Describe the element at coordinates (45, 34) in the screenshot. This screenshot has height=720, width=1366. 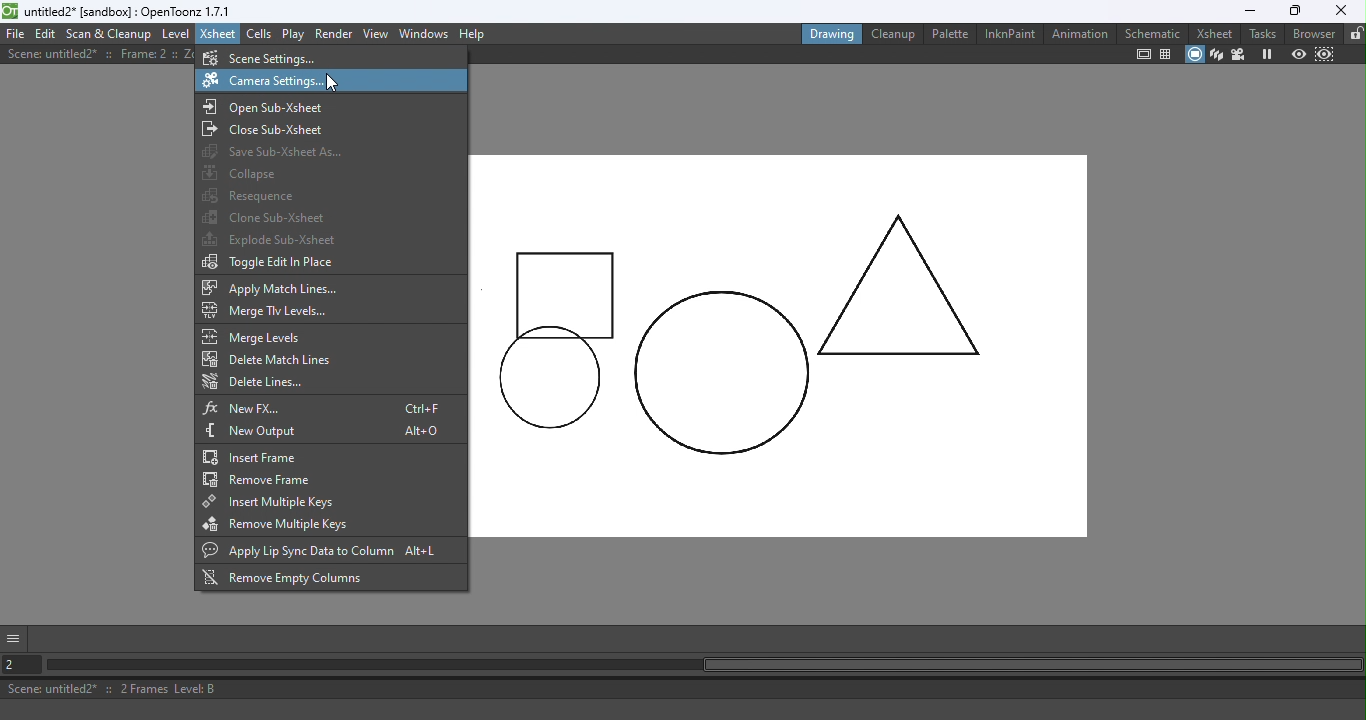
I see `Edit` at that location.